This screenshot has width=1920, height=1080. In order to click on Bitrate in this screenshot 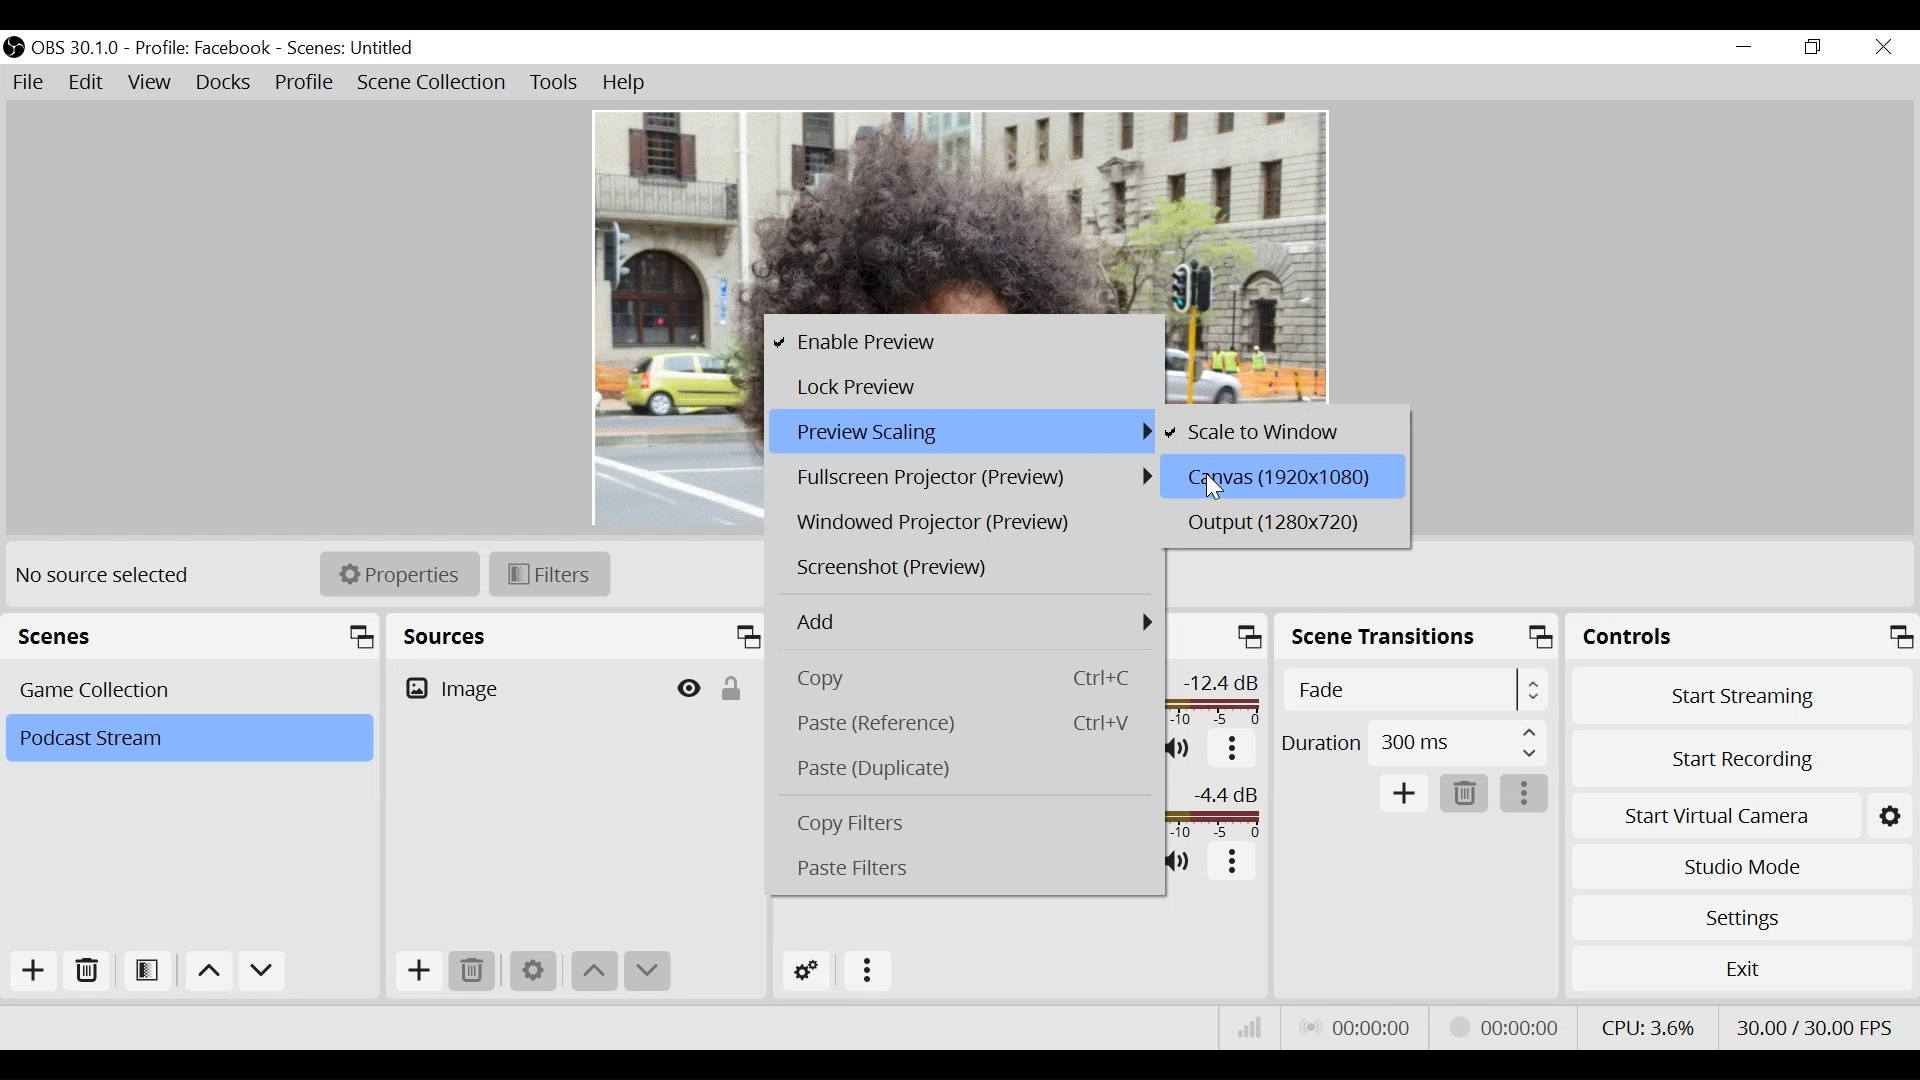, I will do `click(1251, 1027)`.